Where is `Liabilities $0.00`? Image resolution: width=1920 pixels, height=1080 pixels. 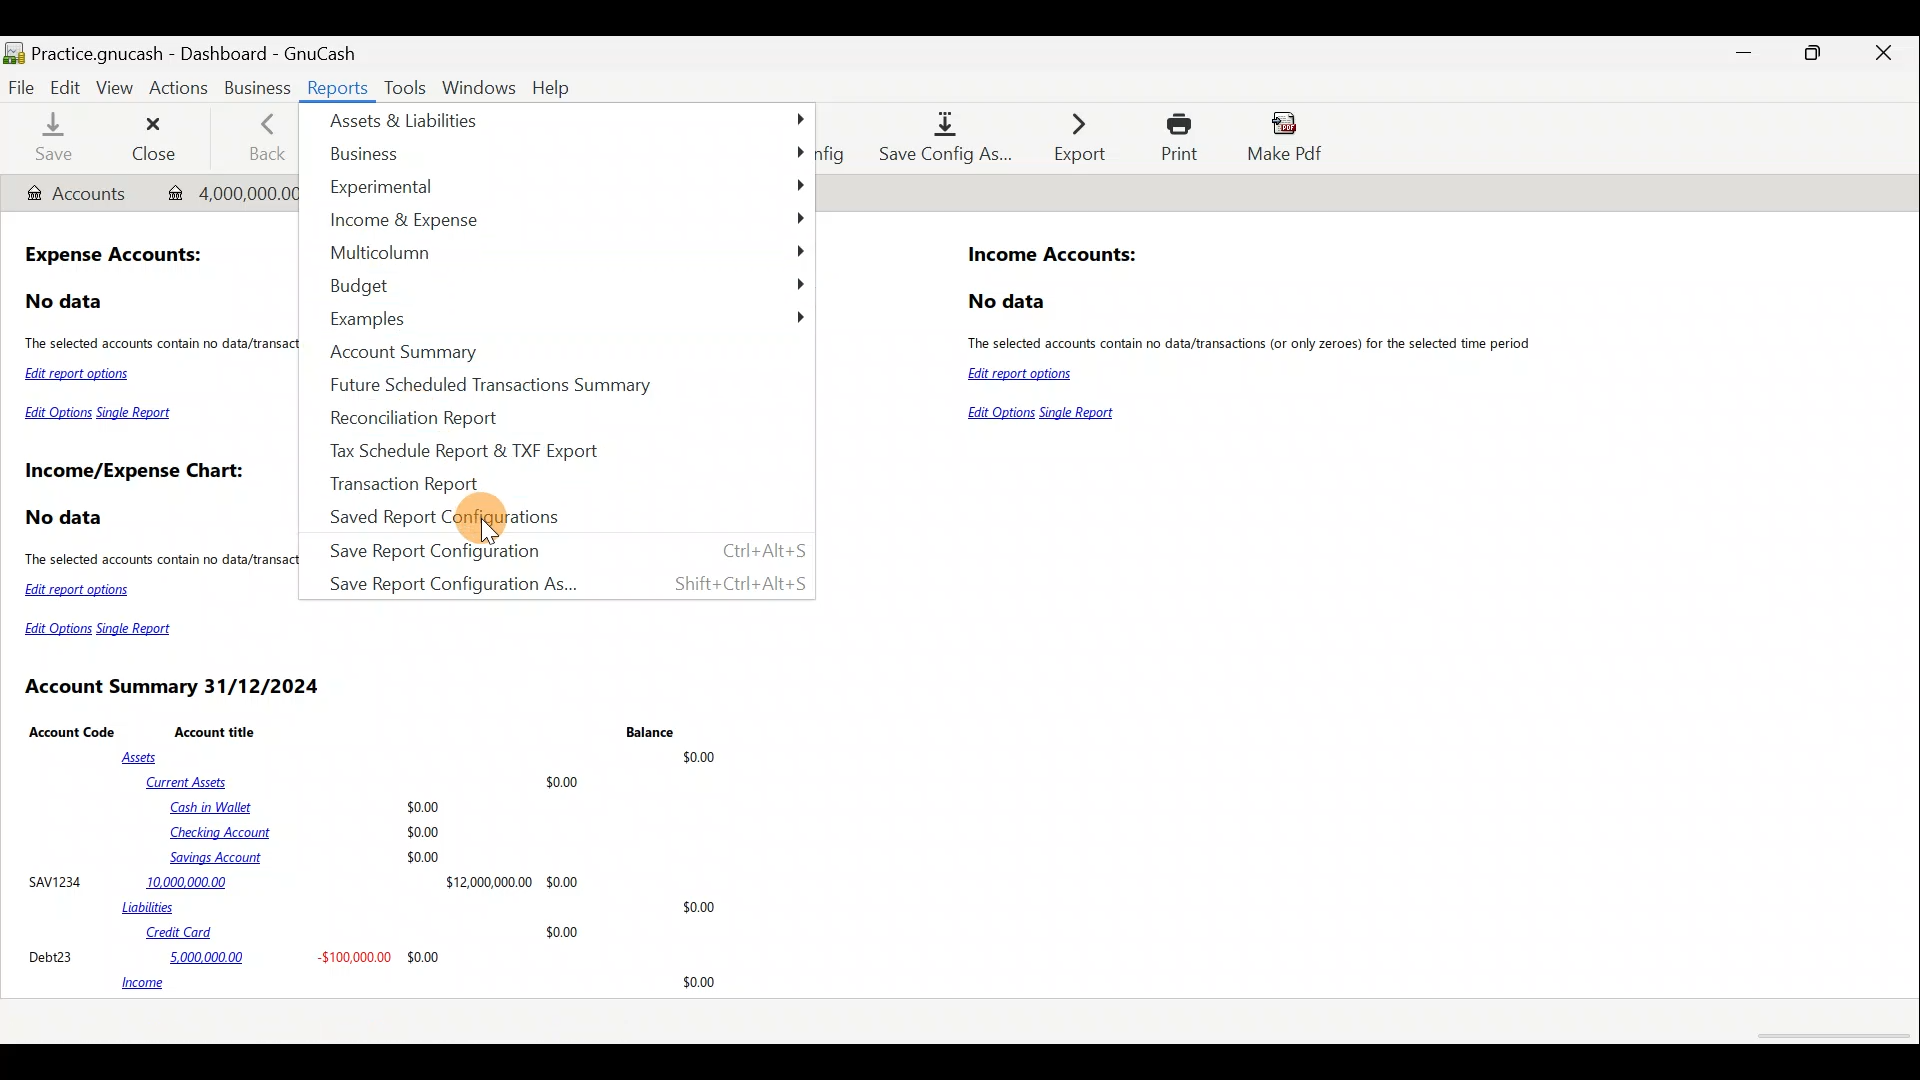 Liabilities $0.00 is located at coordinates (423, 907).